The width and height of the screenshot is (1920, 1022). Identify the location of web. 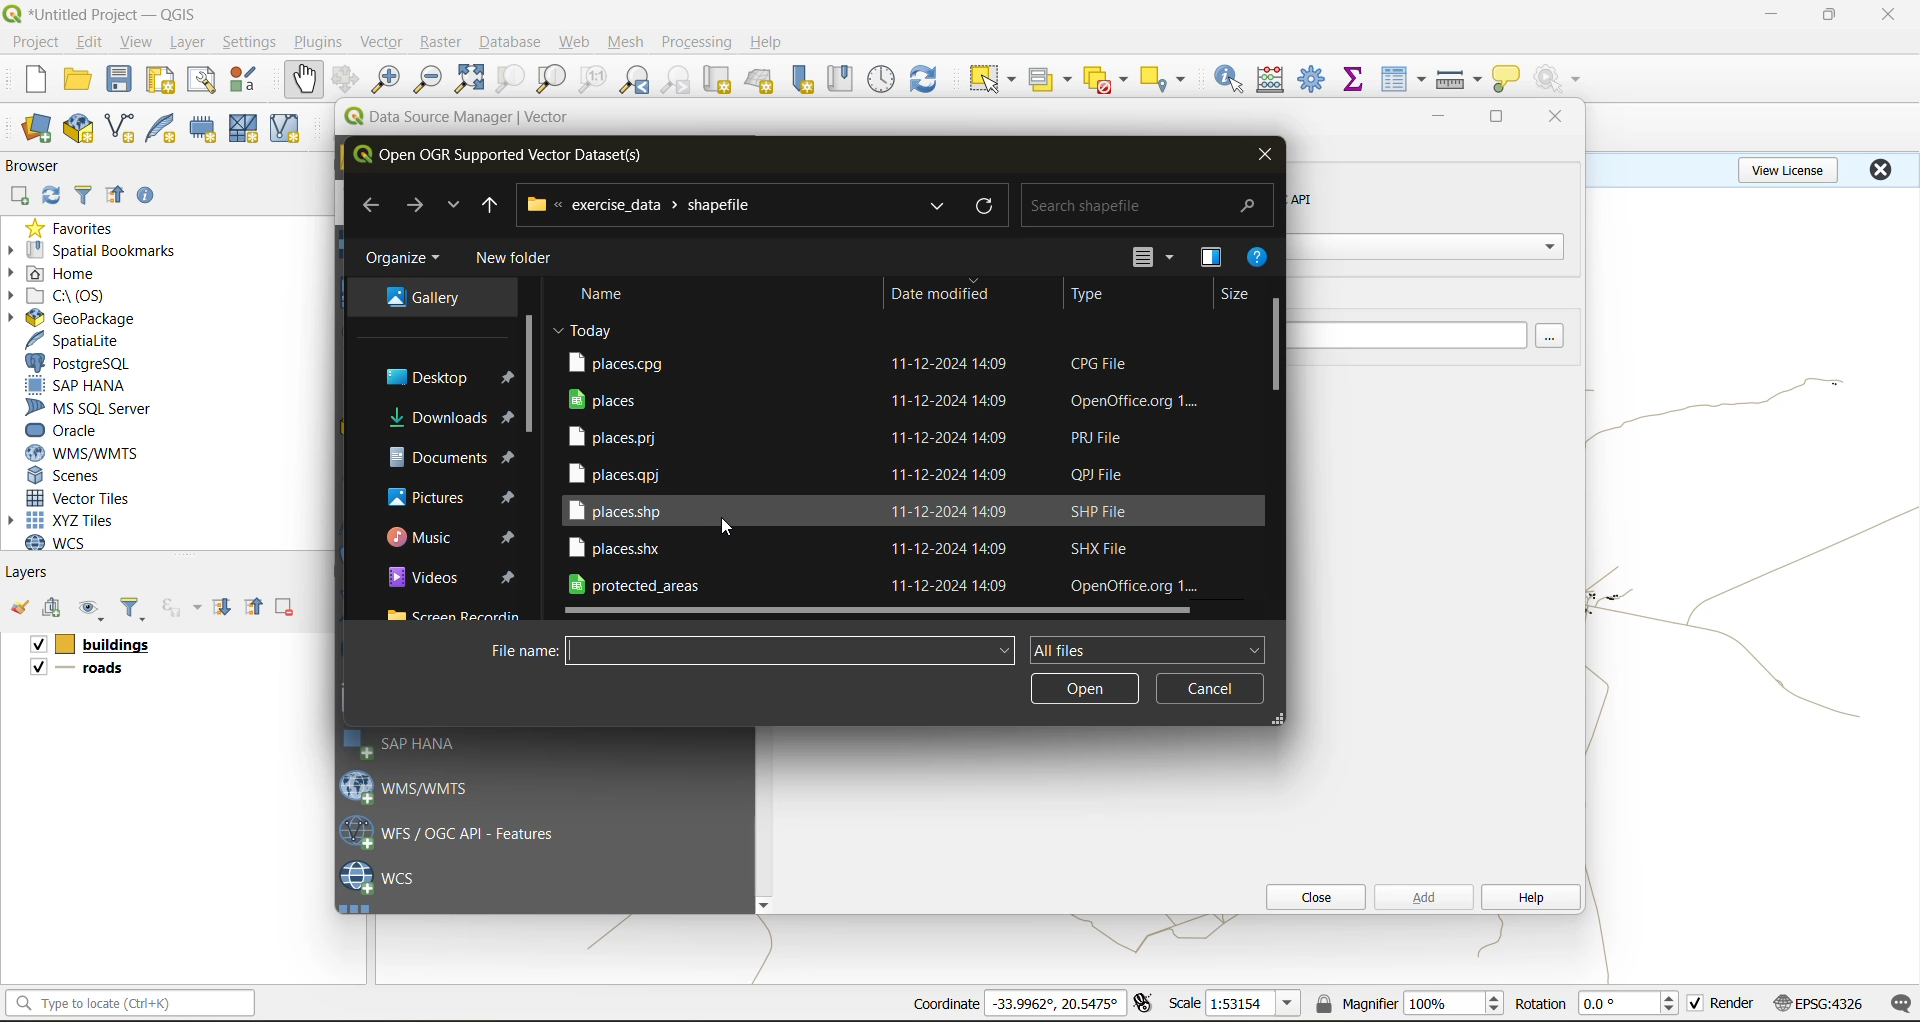
(575, 42).